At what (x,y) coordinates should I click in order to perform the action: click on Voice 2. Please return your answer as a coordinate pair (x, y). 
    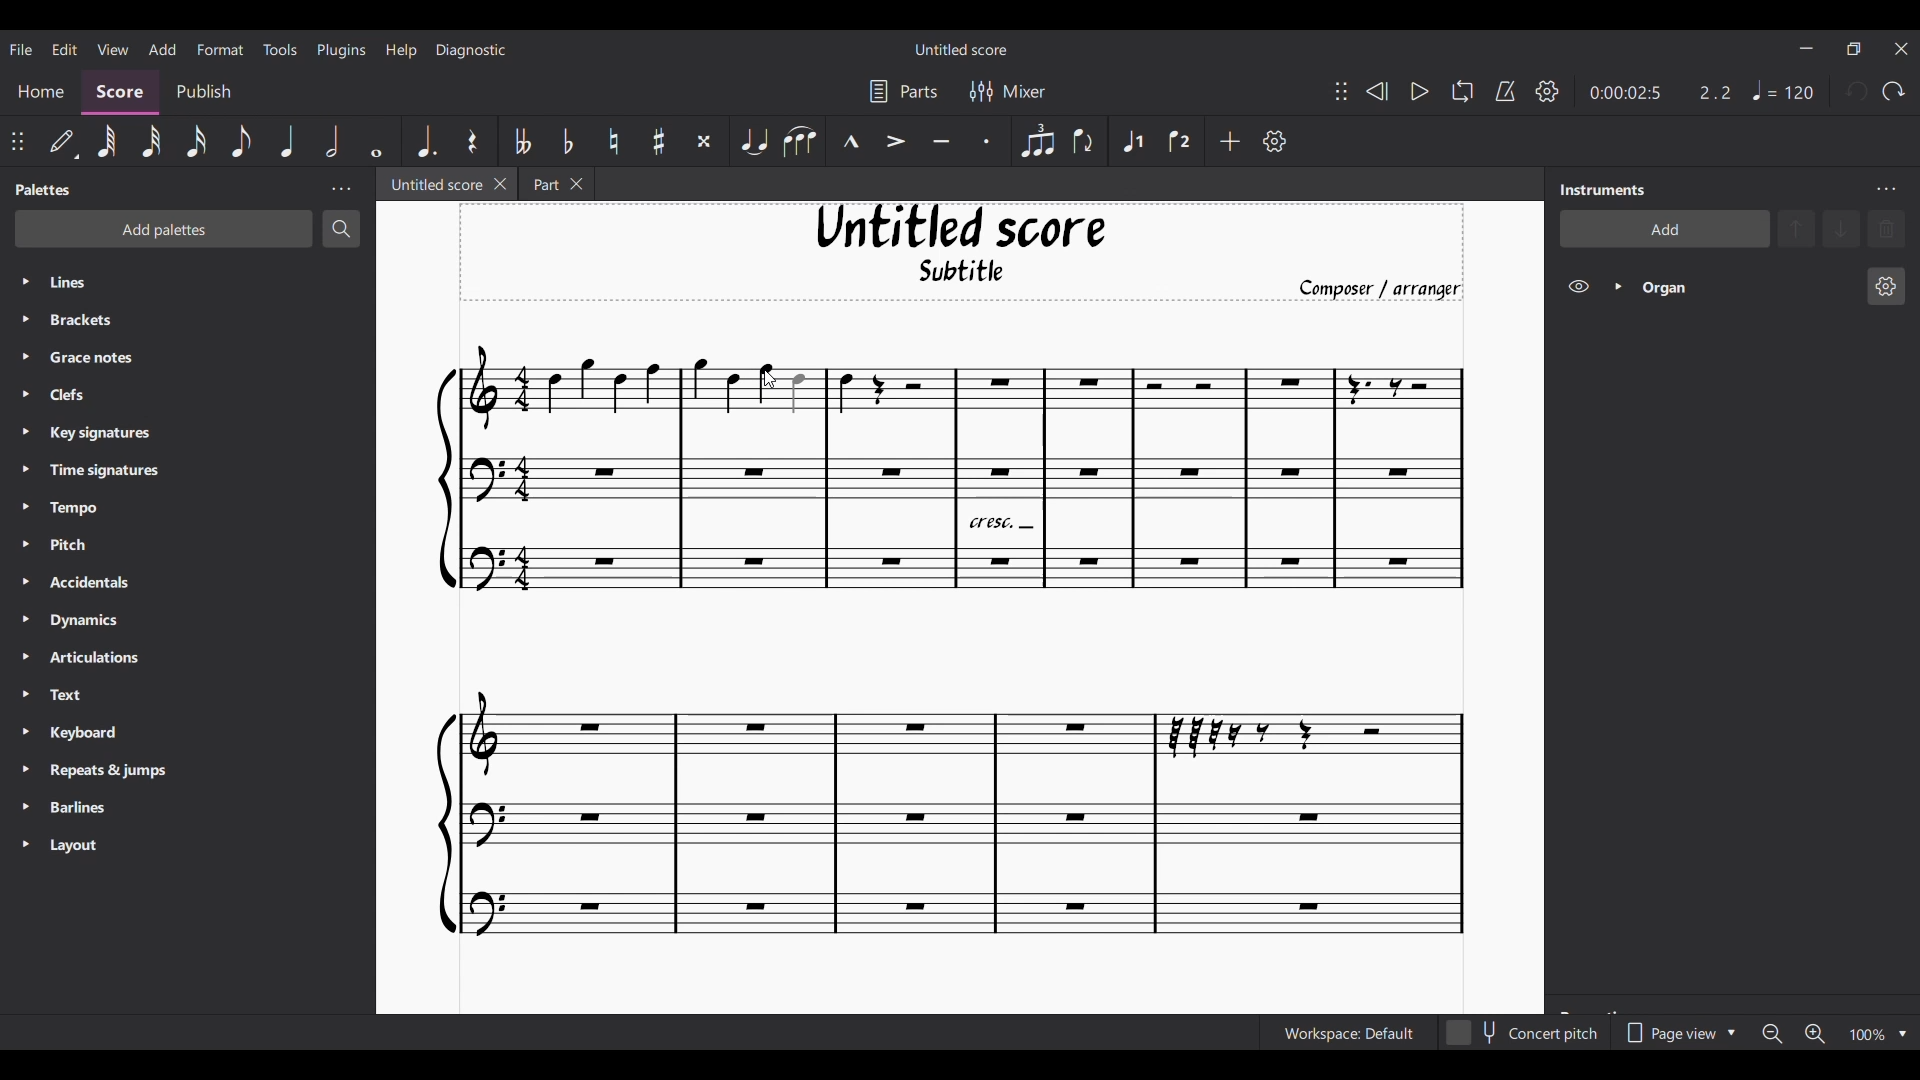
    Looking at the image, I should click on (1180, 141).